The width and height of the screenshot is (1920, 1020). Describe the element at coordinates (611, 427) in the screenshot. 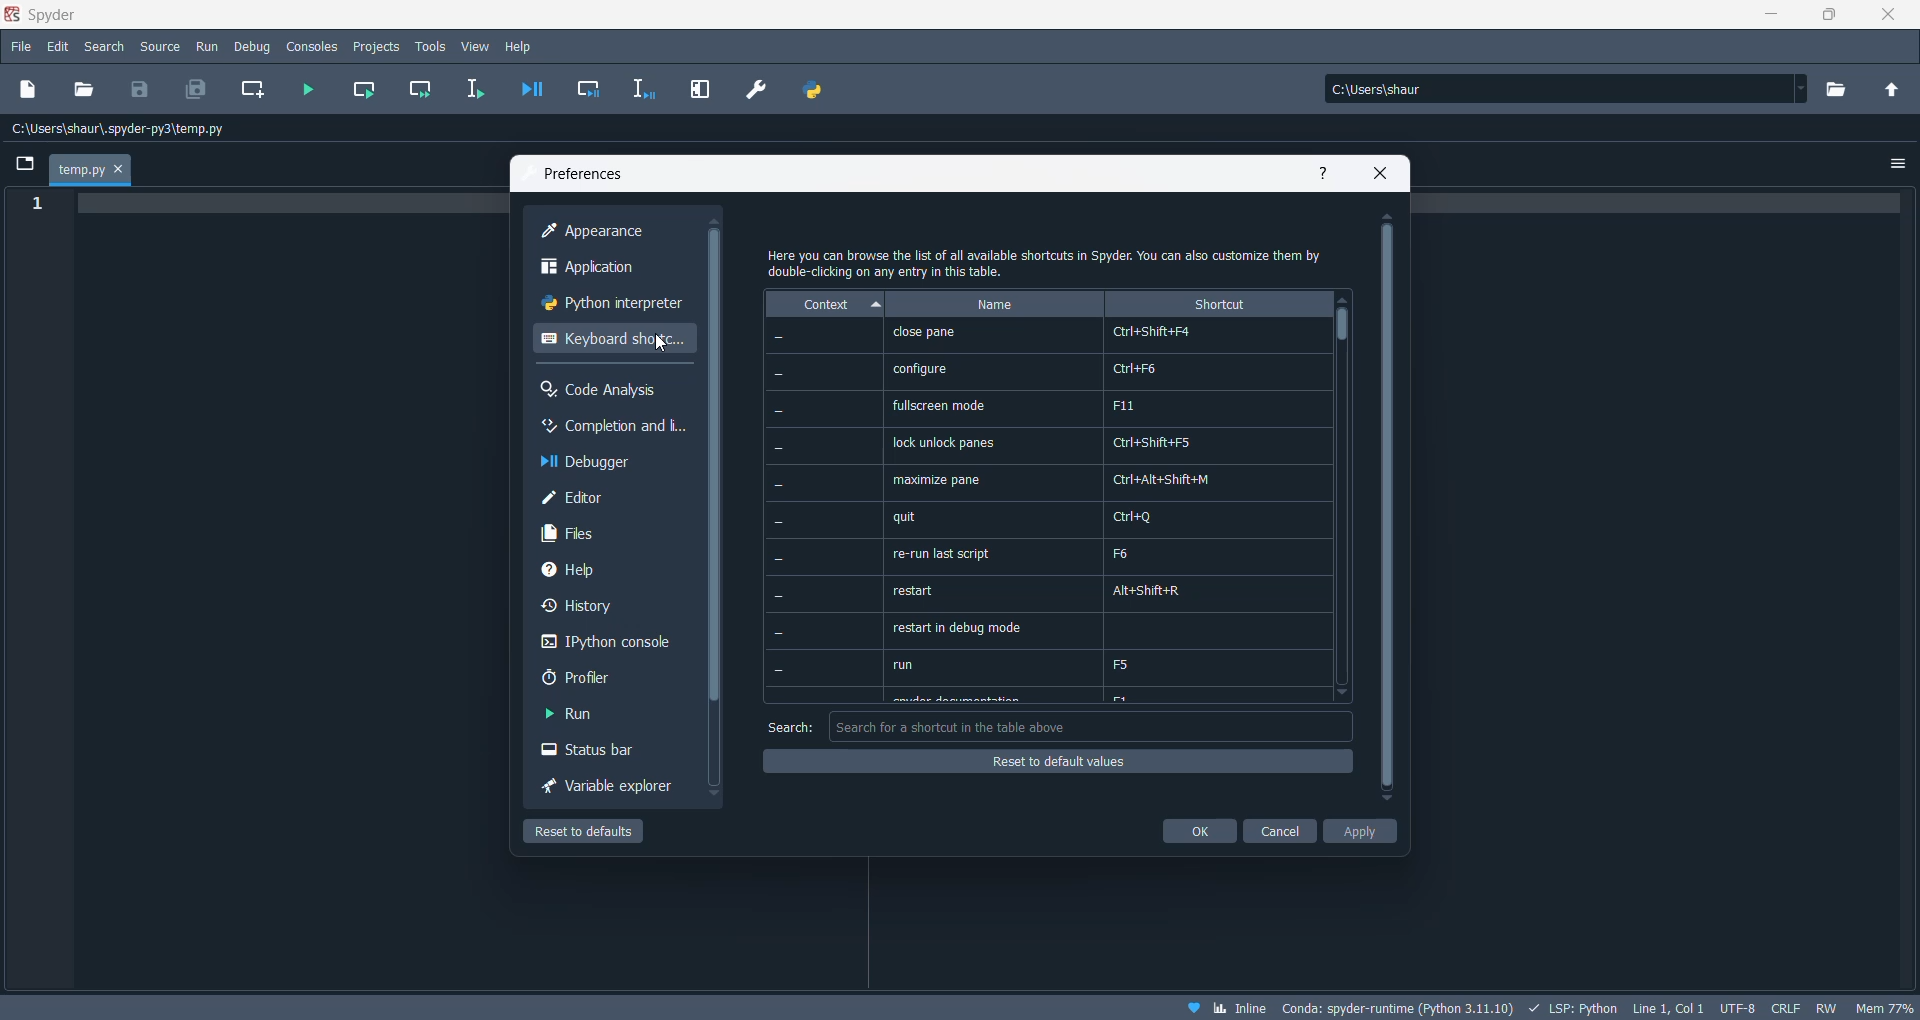

I see `completion` at that location.